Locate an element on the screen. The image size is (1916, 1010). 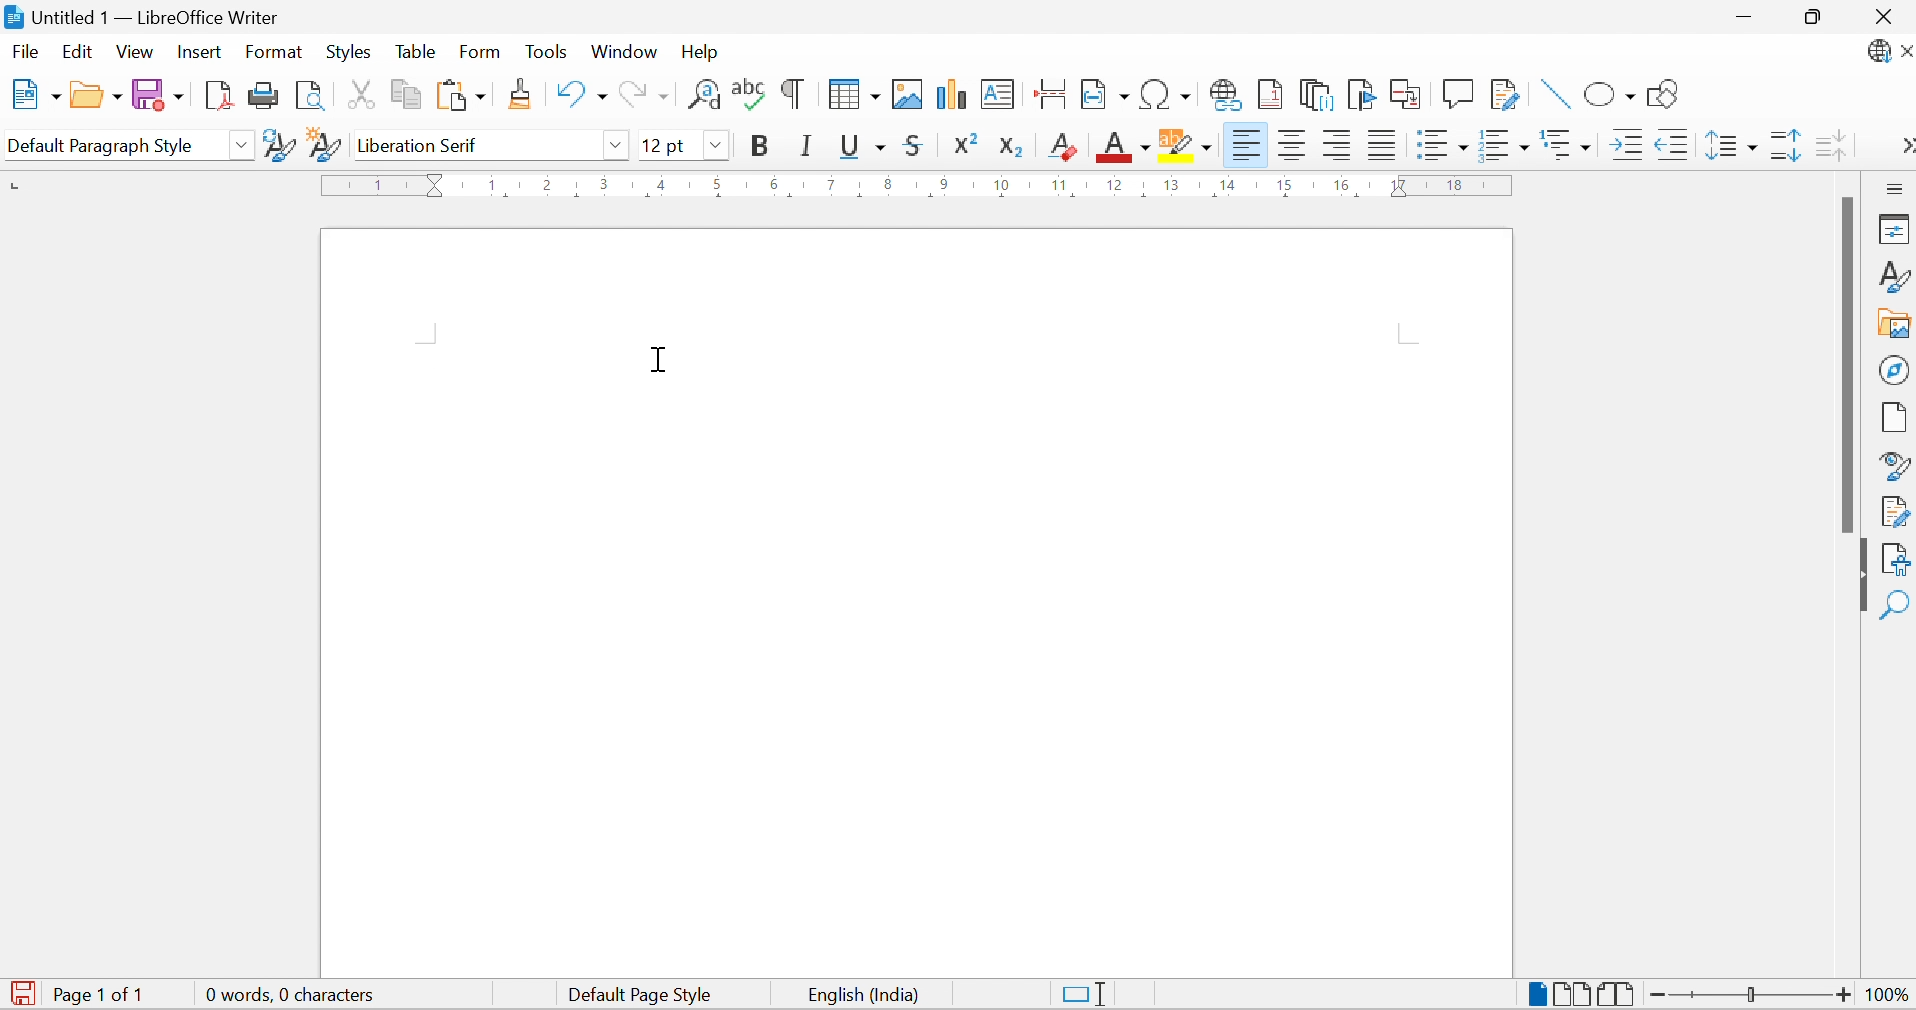
The document has been modified. Click to save the document. is located at coordinates (22, 993).